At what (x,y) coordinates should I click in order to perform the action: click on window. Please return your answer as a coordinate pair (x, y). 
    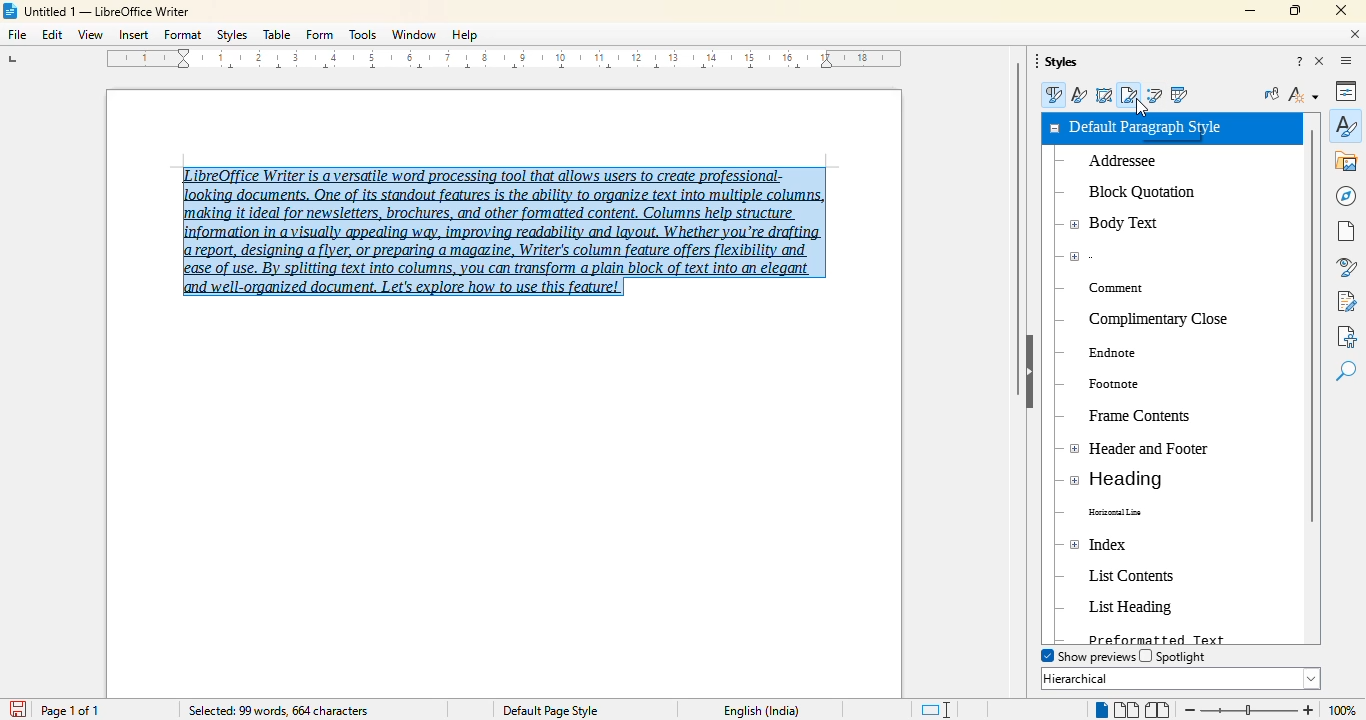
    Looking at the image, I should click on (415, 34).